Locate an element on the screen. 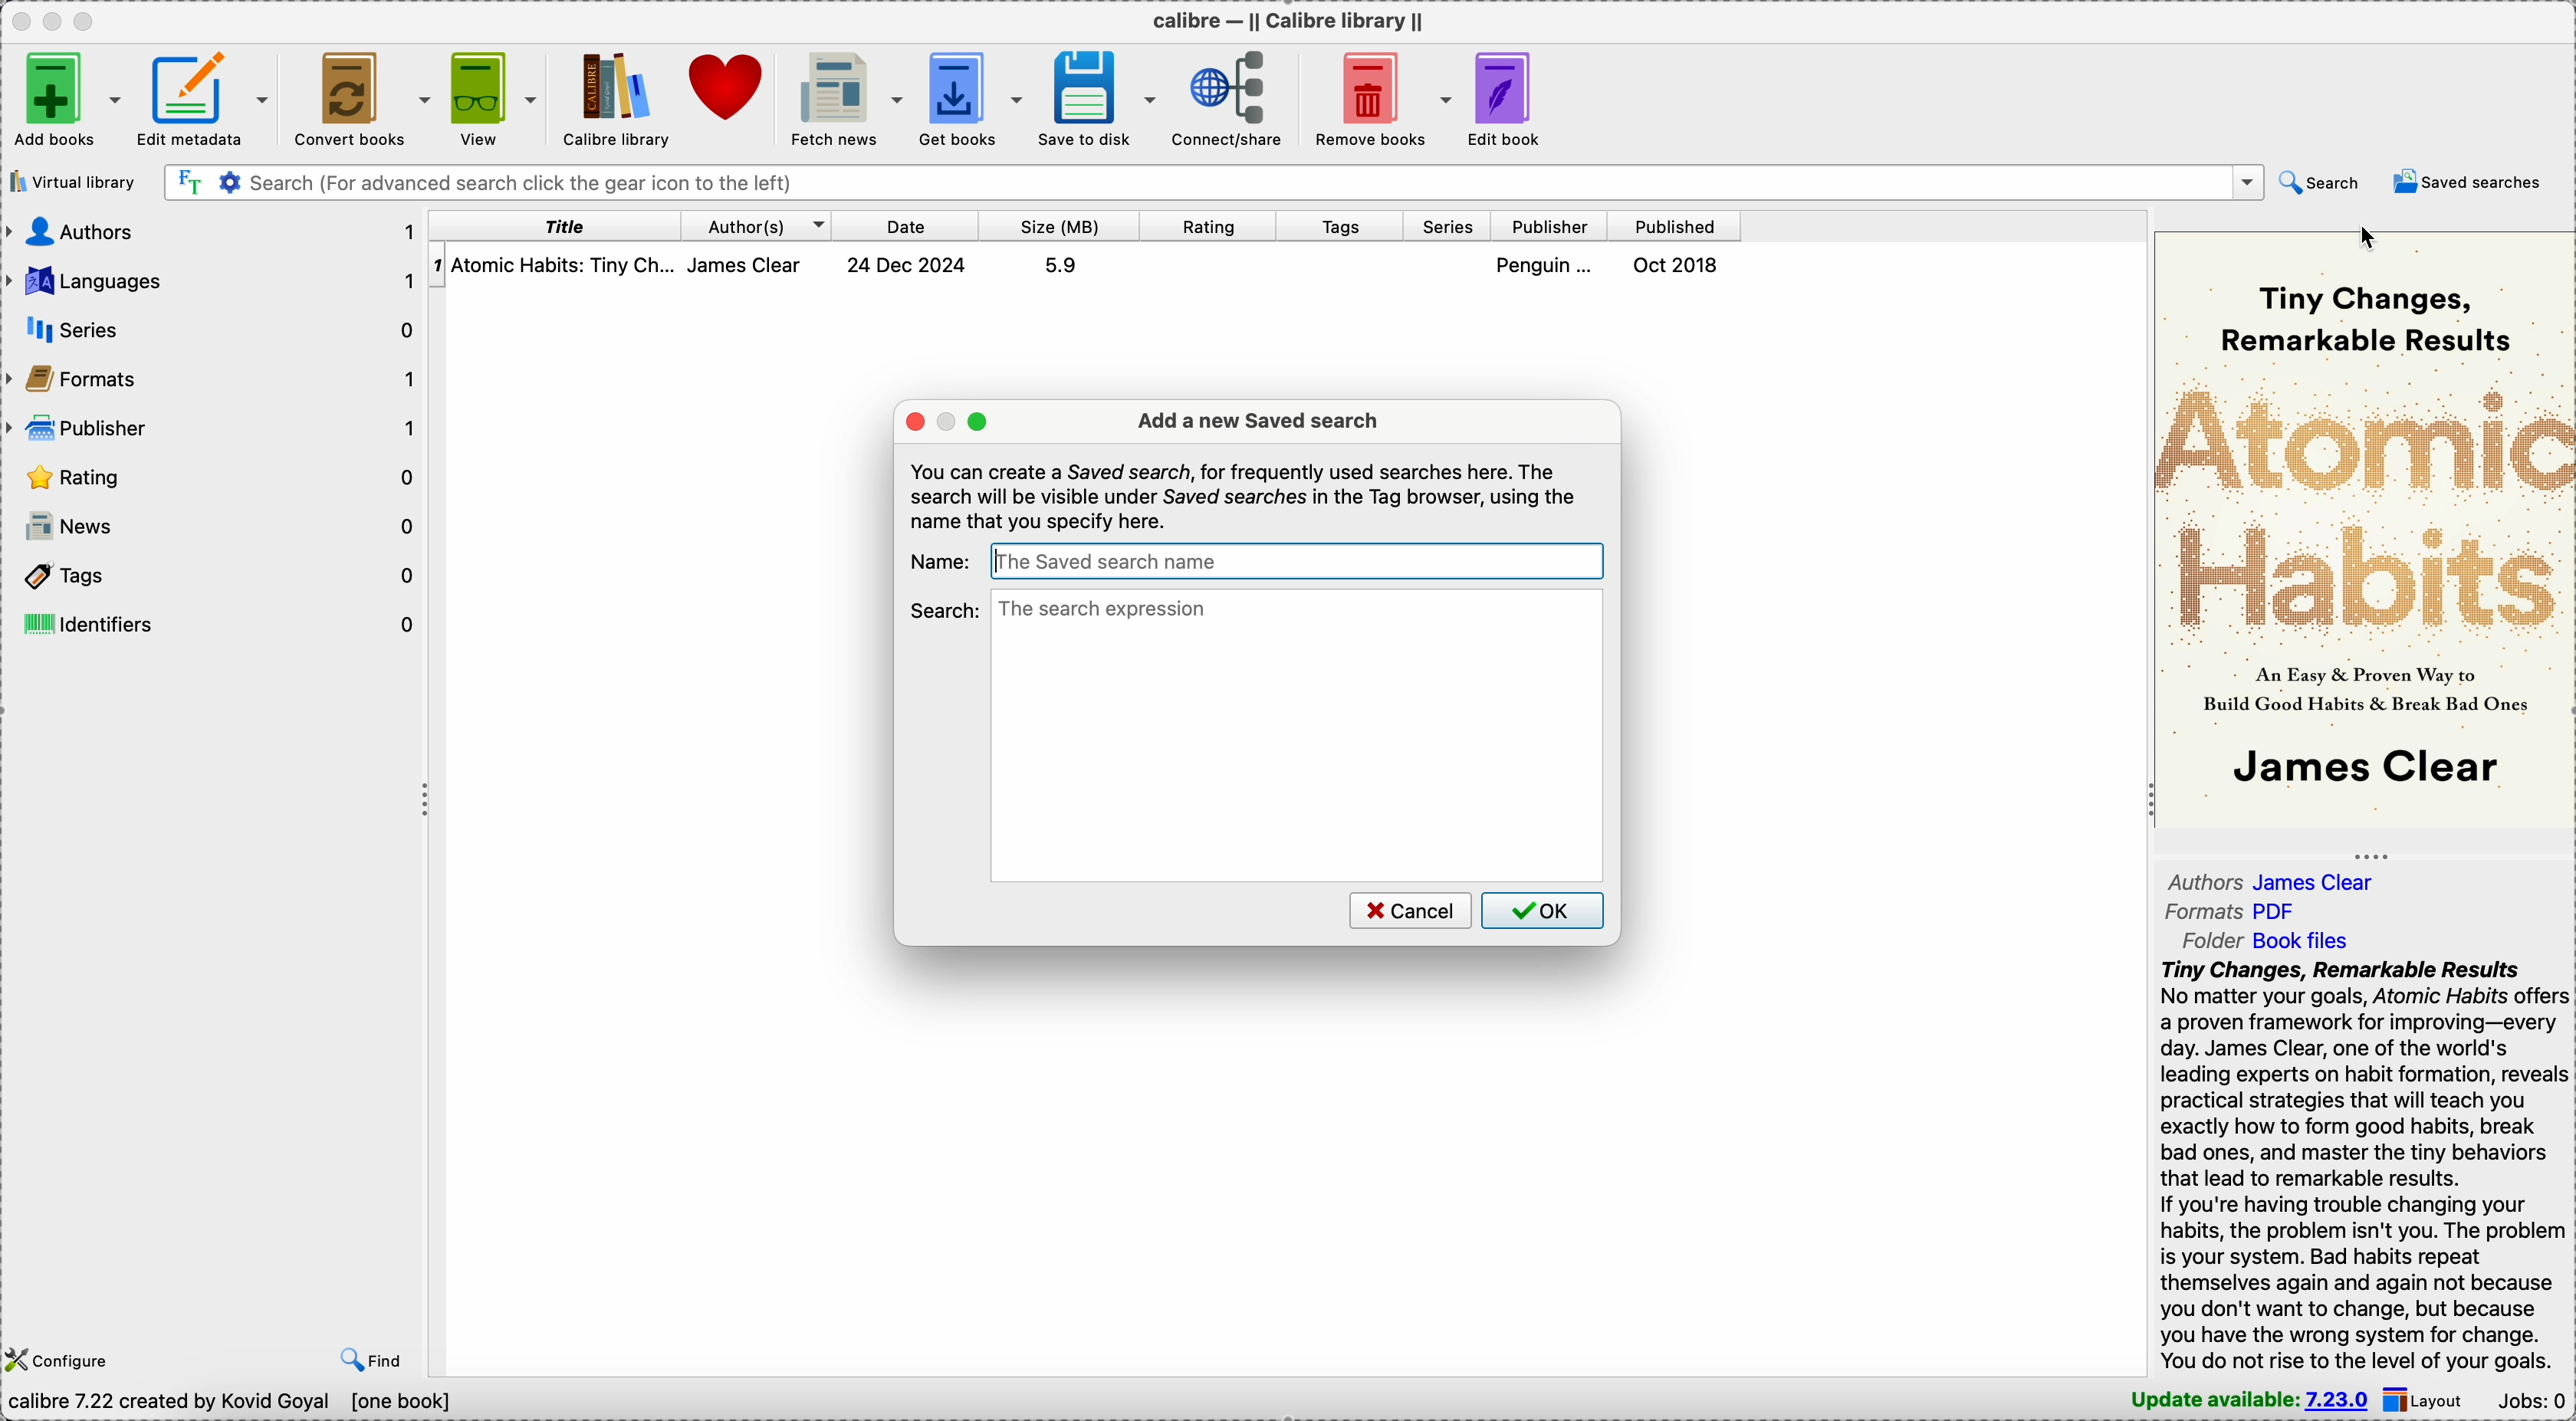 Image resolution: width=2576 pixels, height=1421 pixels. add a new saved search is located at coordinates (1258, 421).